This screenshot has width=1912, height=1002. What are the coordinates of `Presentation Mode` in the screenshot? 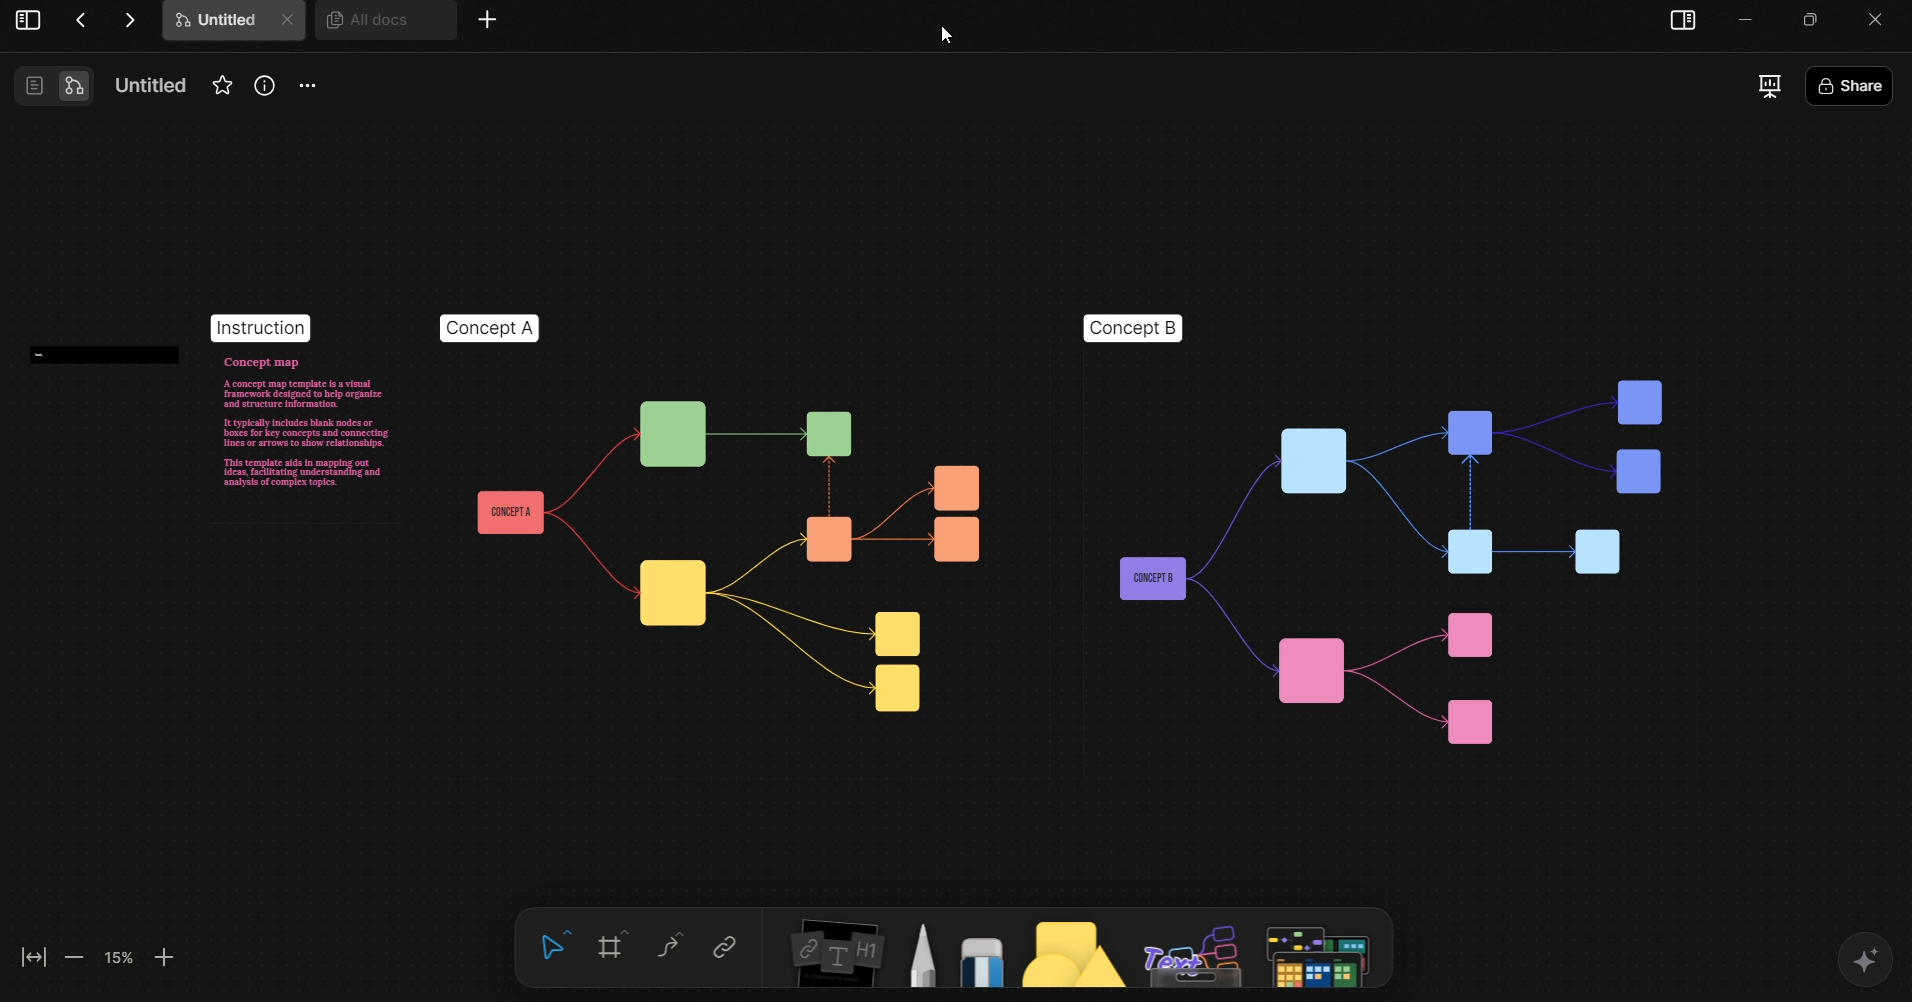 It's located at (1770, 88).